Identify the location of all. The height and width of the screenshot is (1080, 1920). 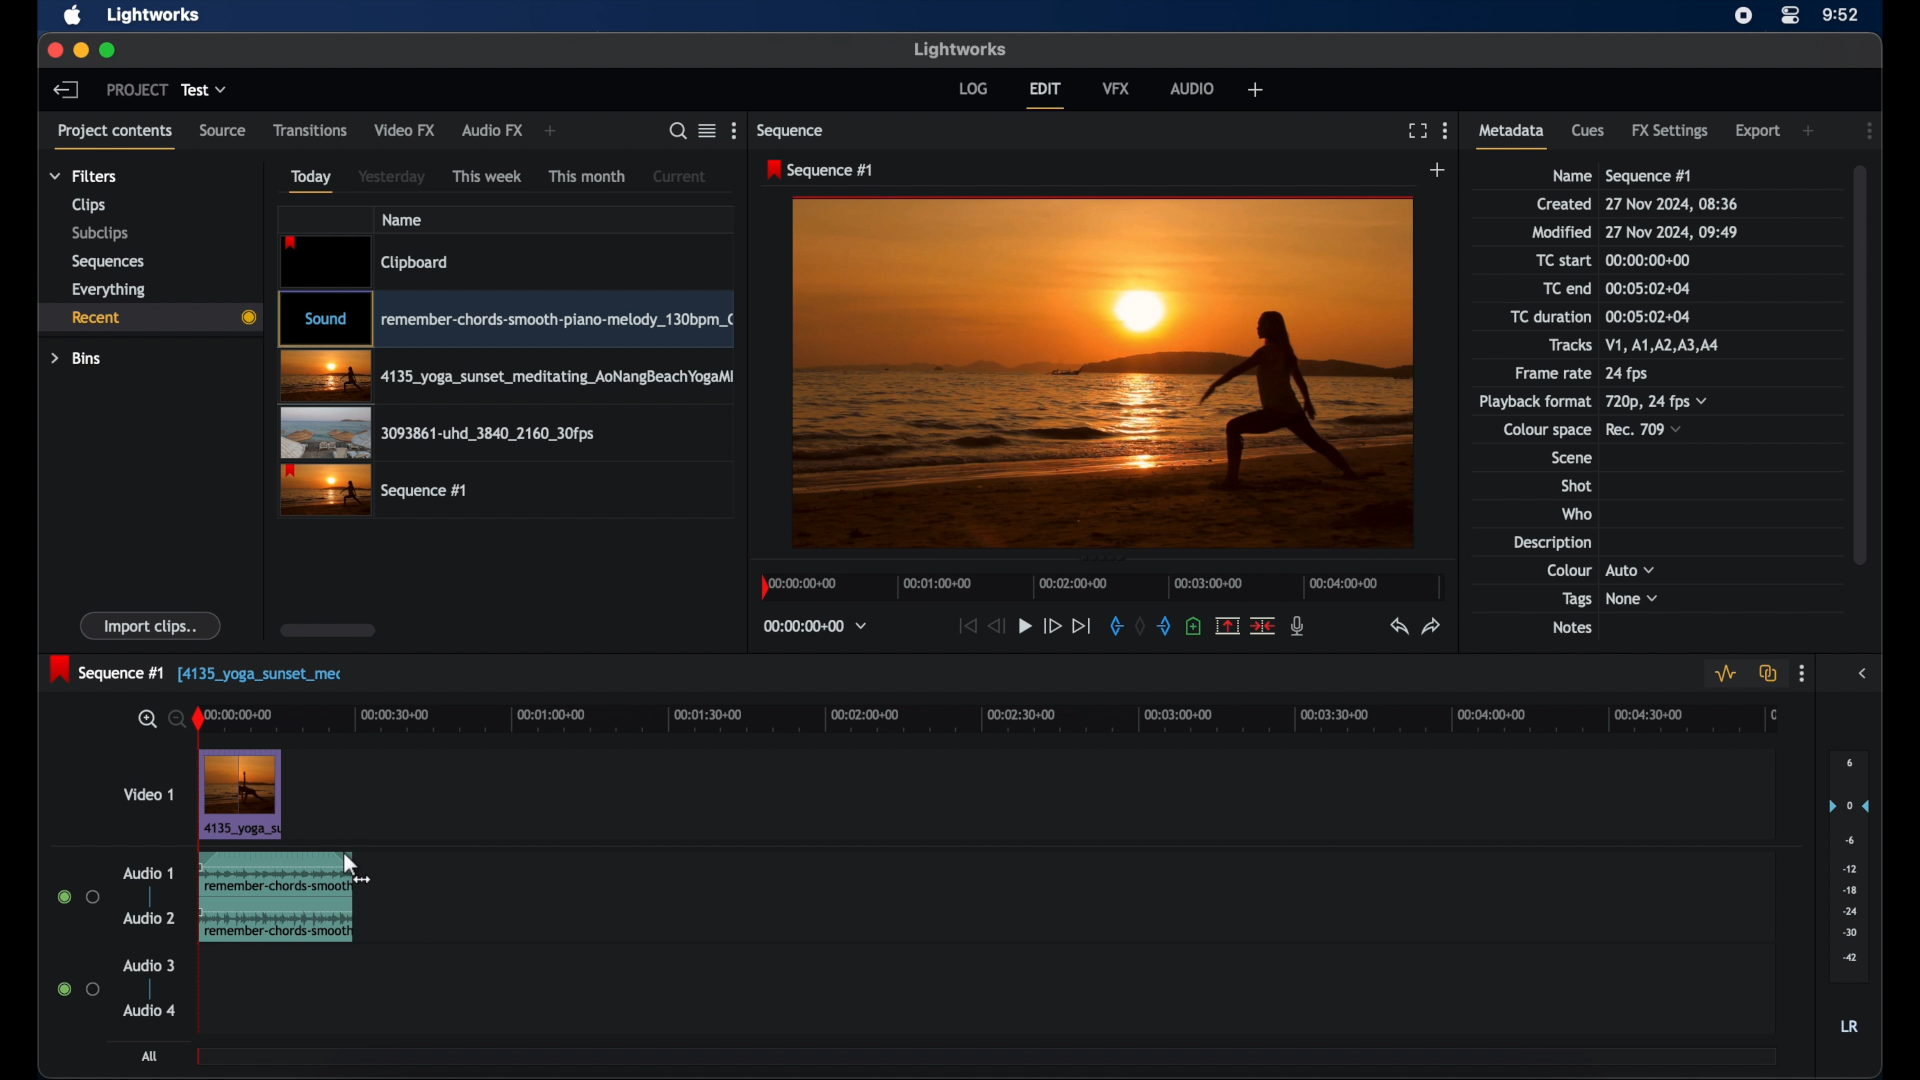
(151, 1056).